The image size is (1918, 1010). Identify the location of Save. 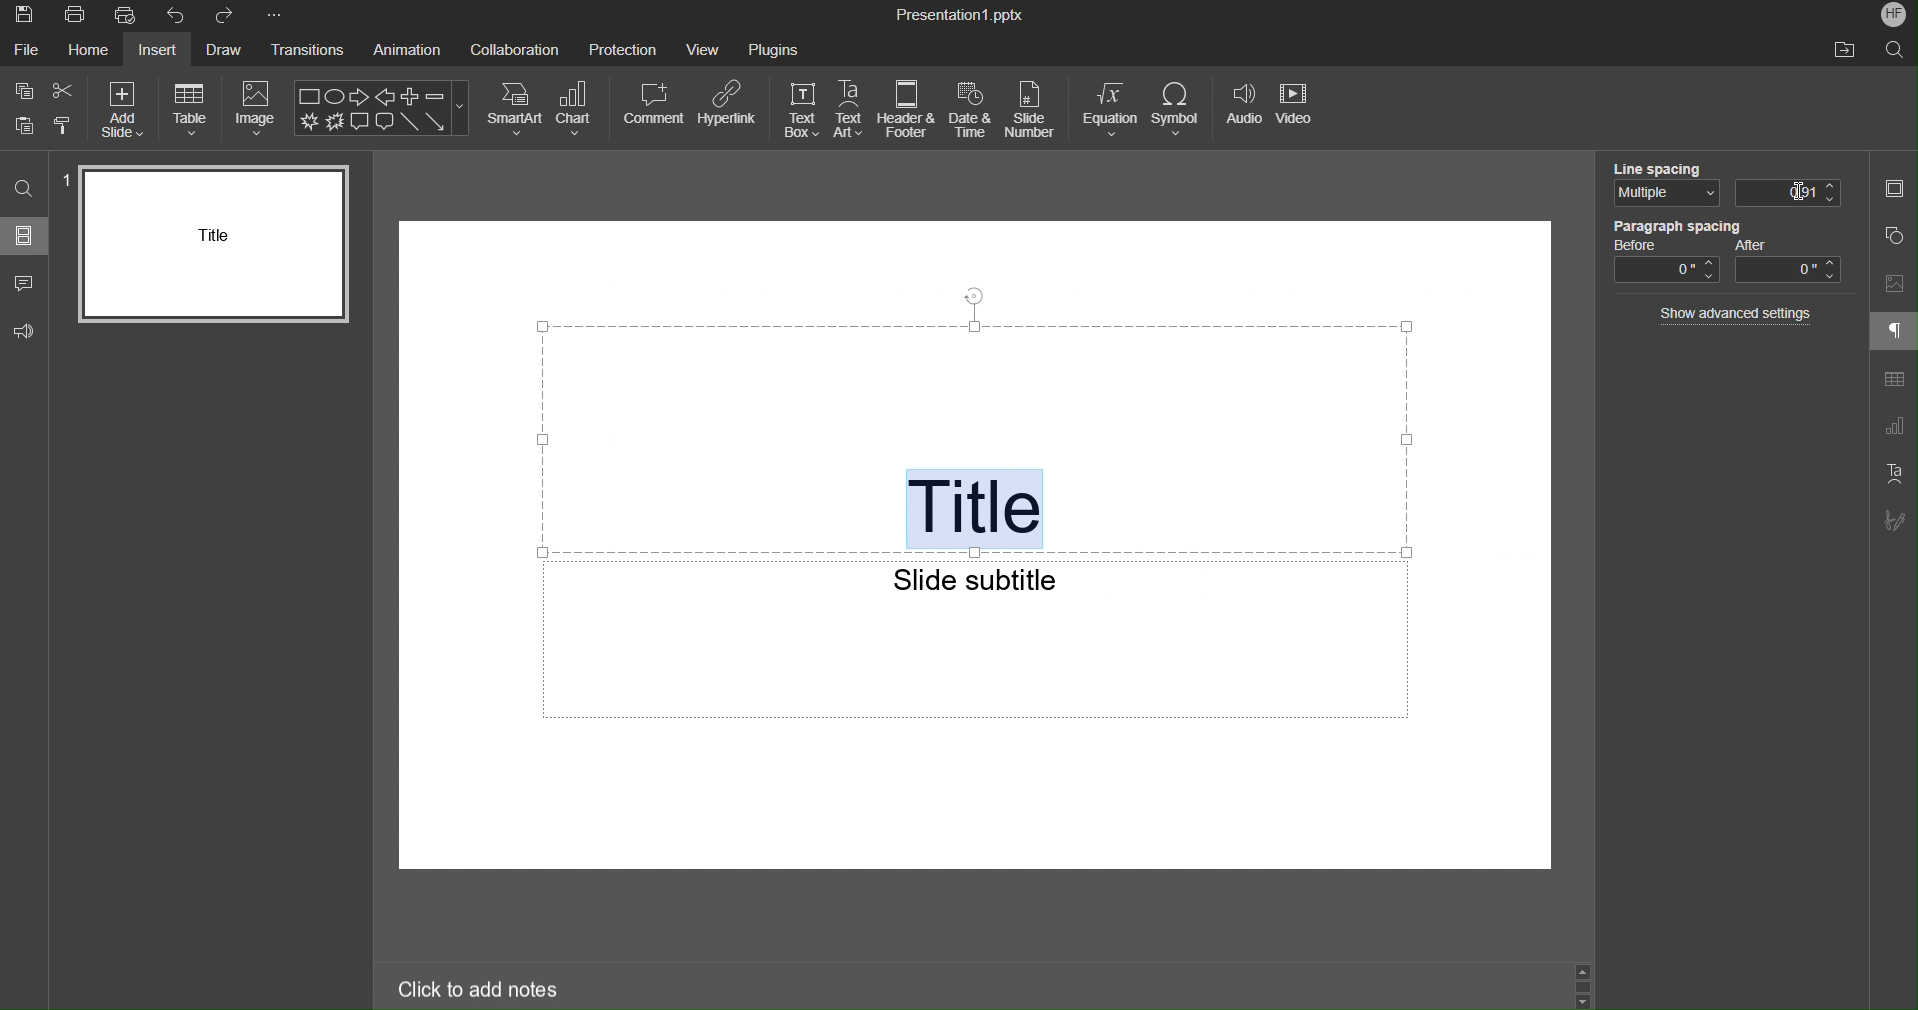
(22, 16).